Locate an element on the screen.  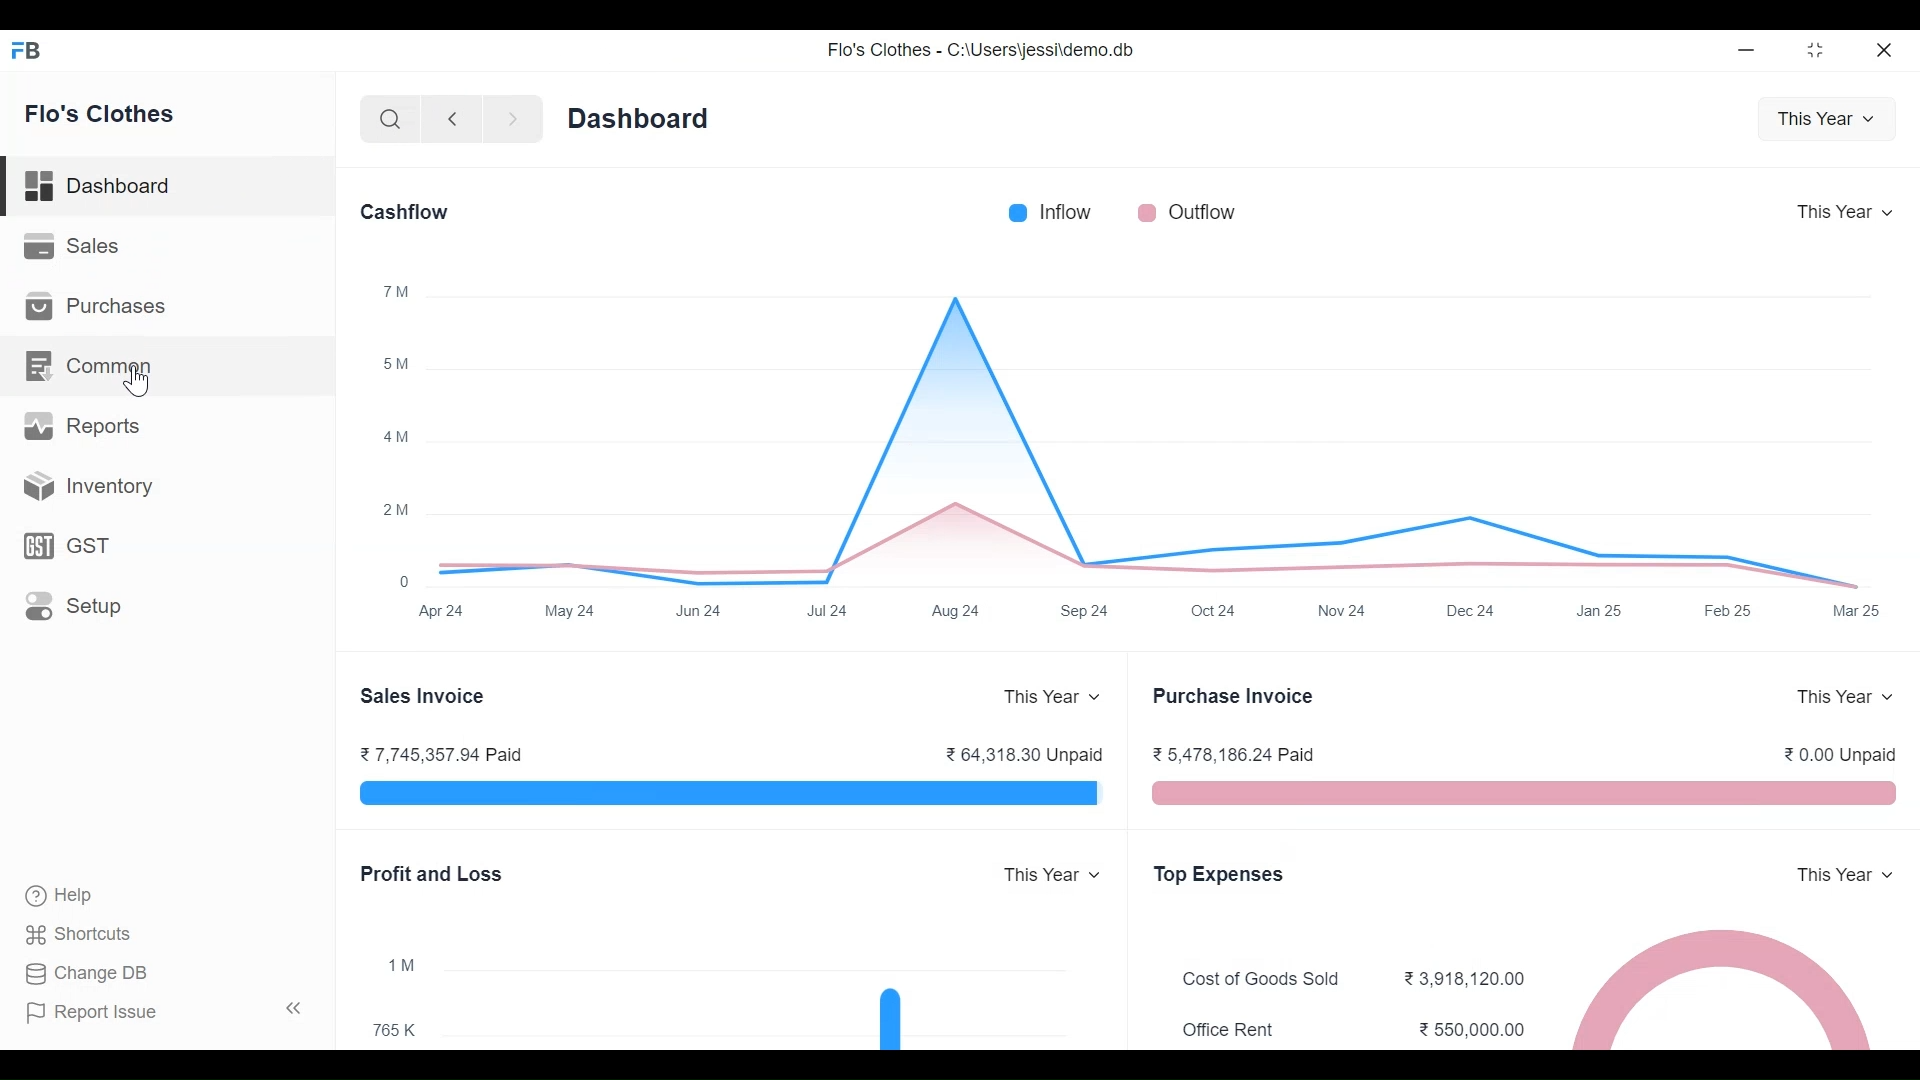
Aug 24 is located at coordinates (955, 611).